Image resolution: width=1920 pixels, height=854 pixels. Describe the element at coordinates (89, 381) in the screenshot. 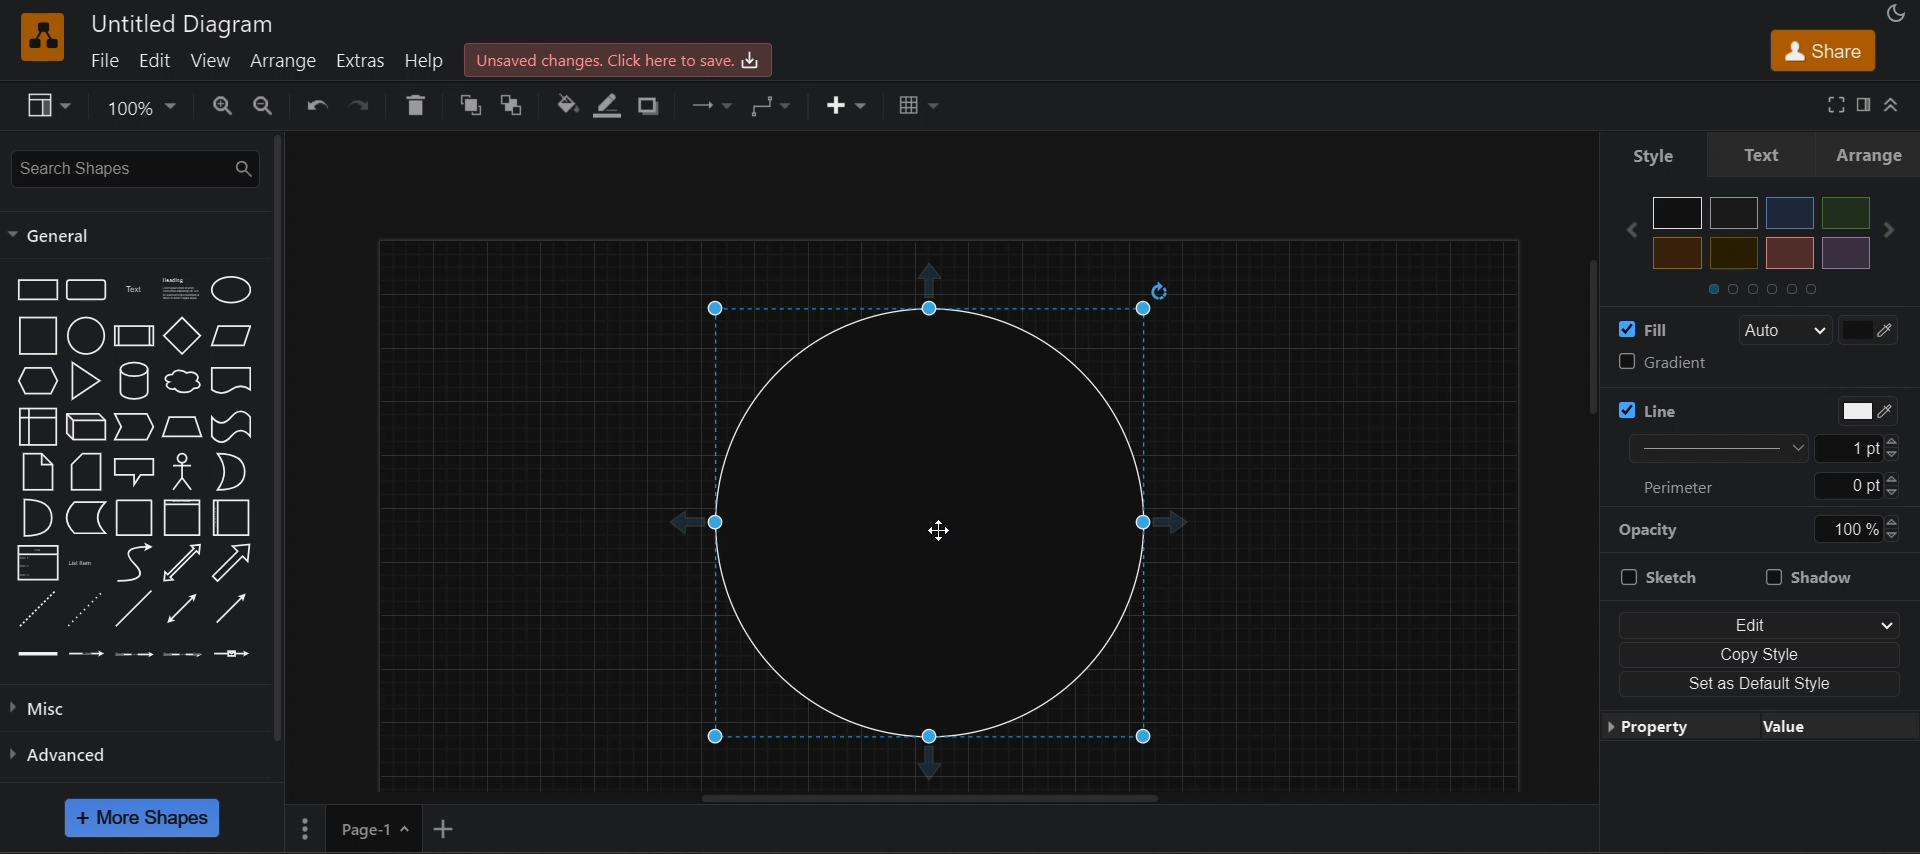

I see `triangle` at that location.